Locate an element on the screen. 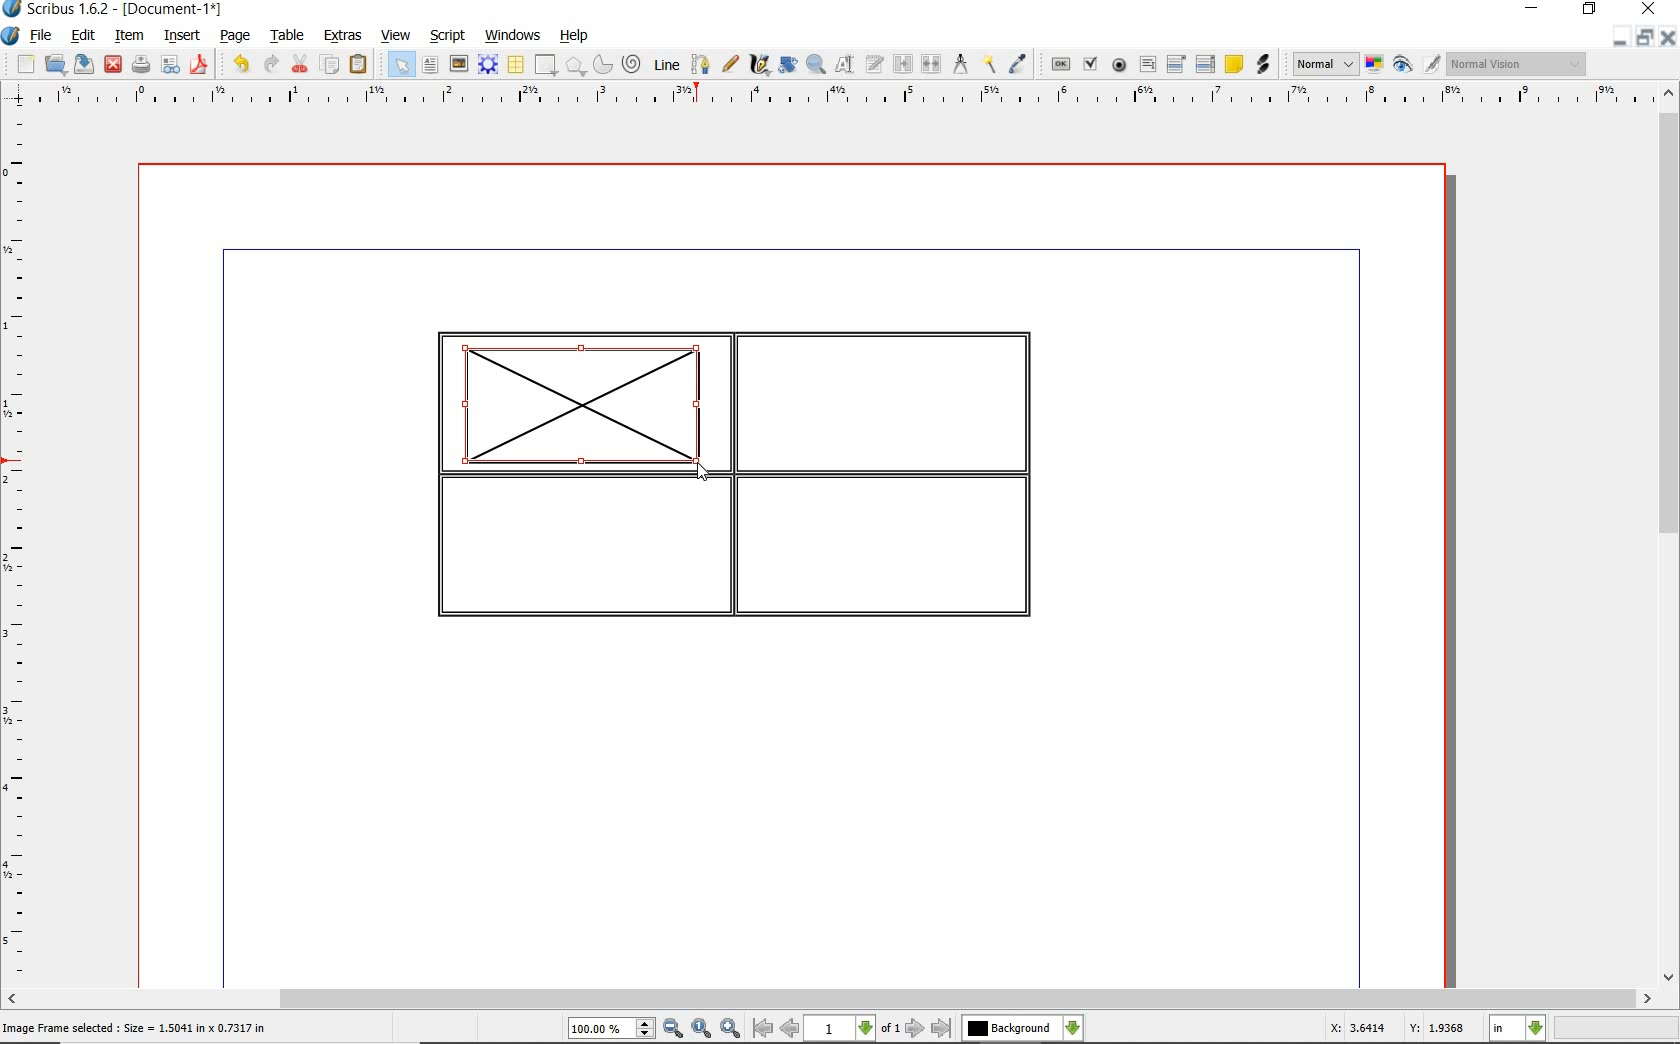 Image resolution: width=1680 pixels, height=1044 pixels. pdf push button is located at coordinates (1061, 63).